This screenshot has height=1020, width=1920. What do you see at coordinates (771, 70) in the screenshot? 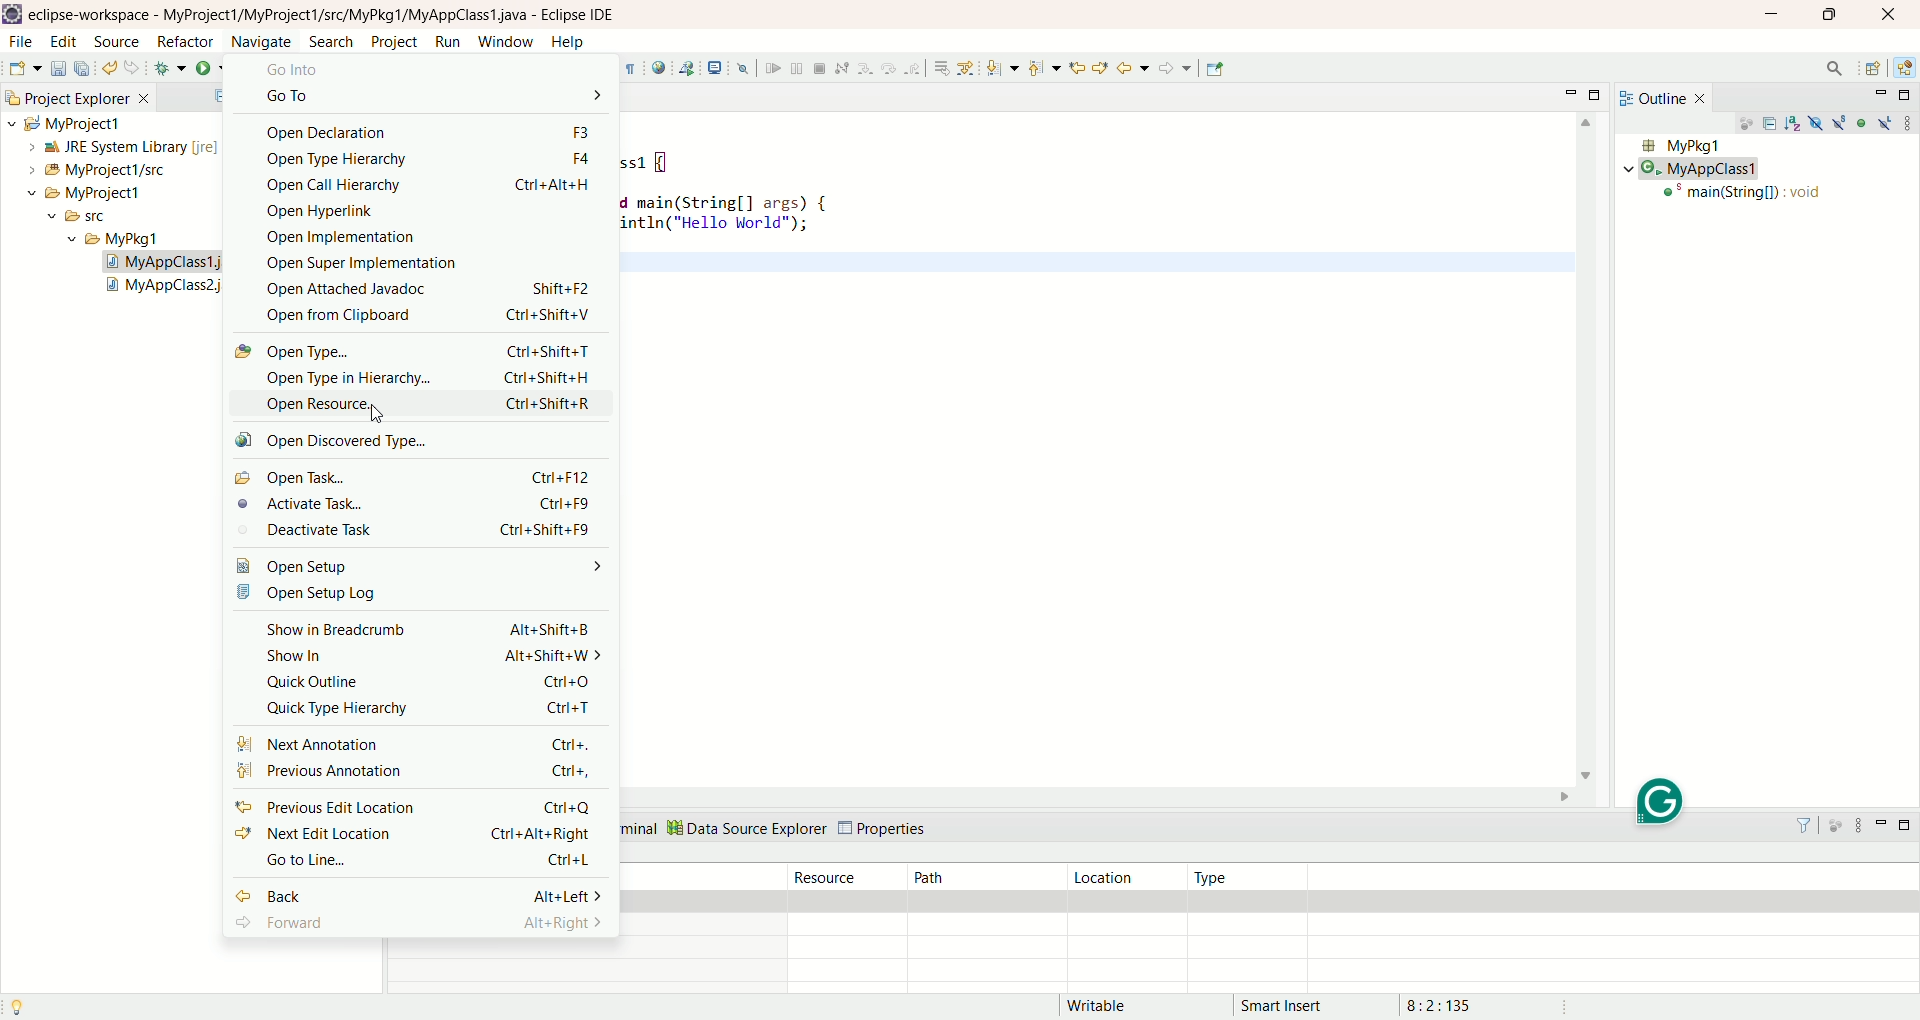
I see `resume` at bounding box center [771, 70].